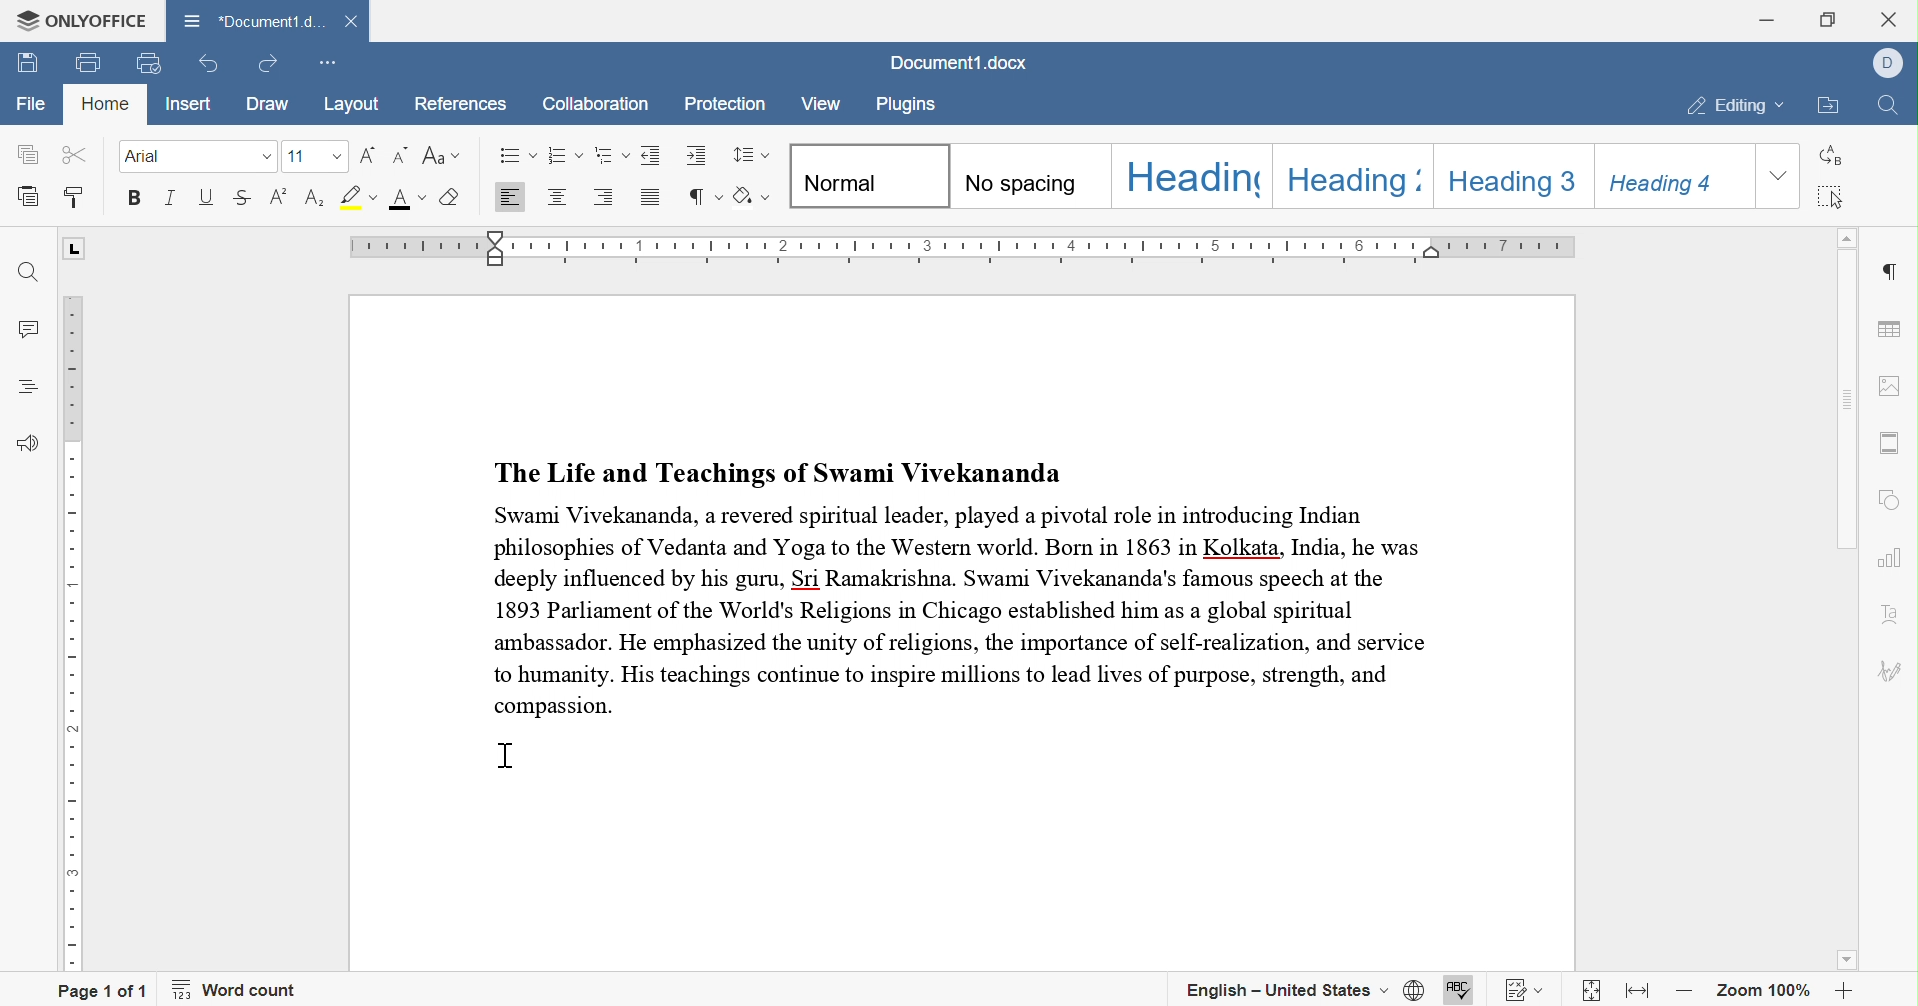 Image resolution: width=1918 pixels, height=1006 pixels. I want to click on copy style, so click(73, 197).